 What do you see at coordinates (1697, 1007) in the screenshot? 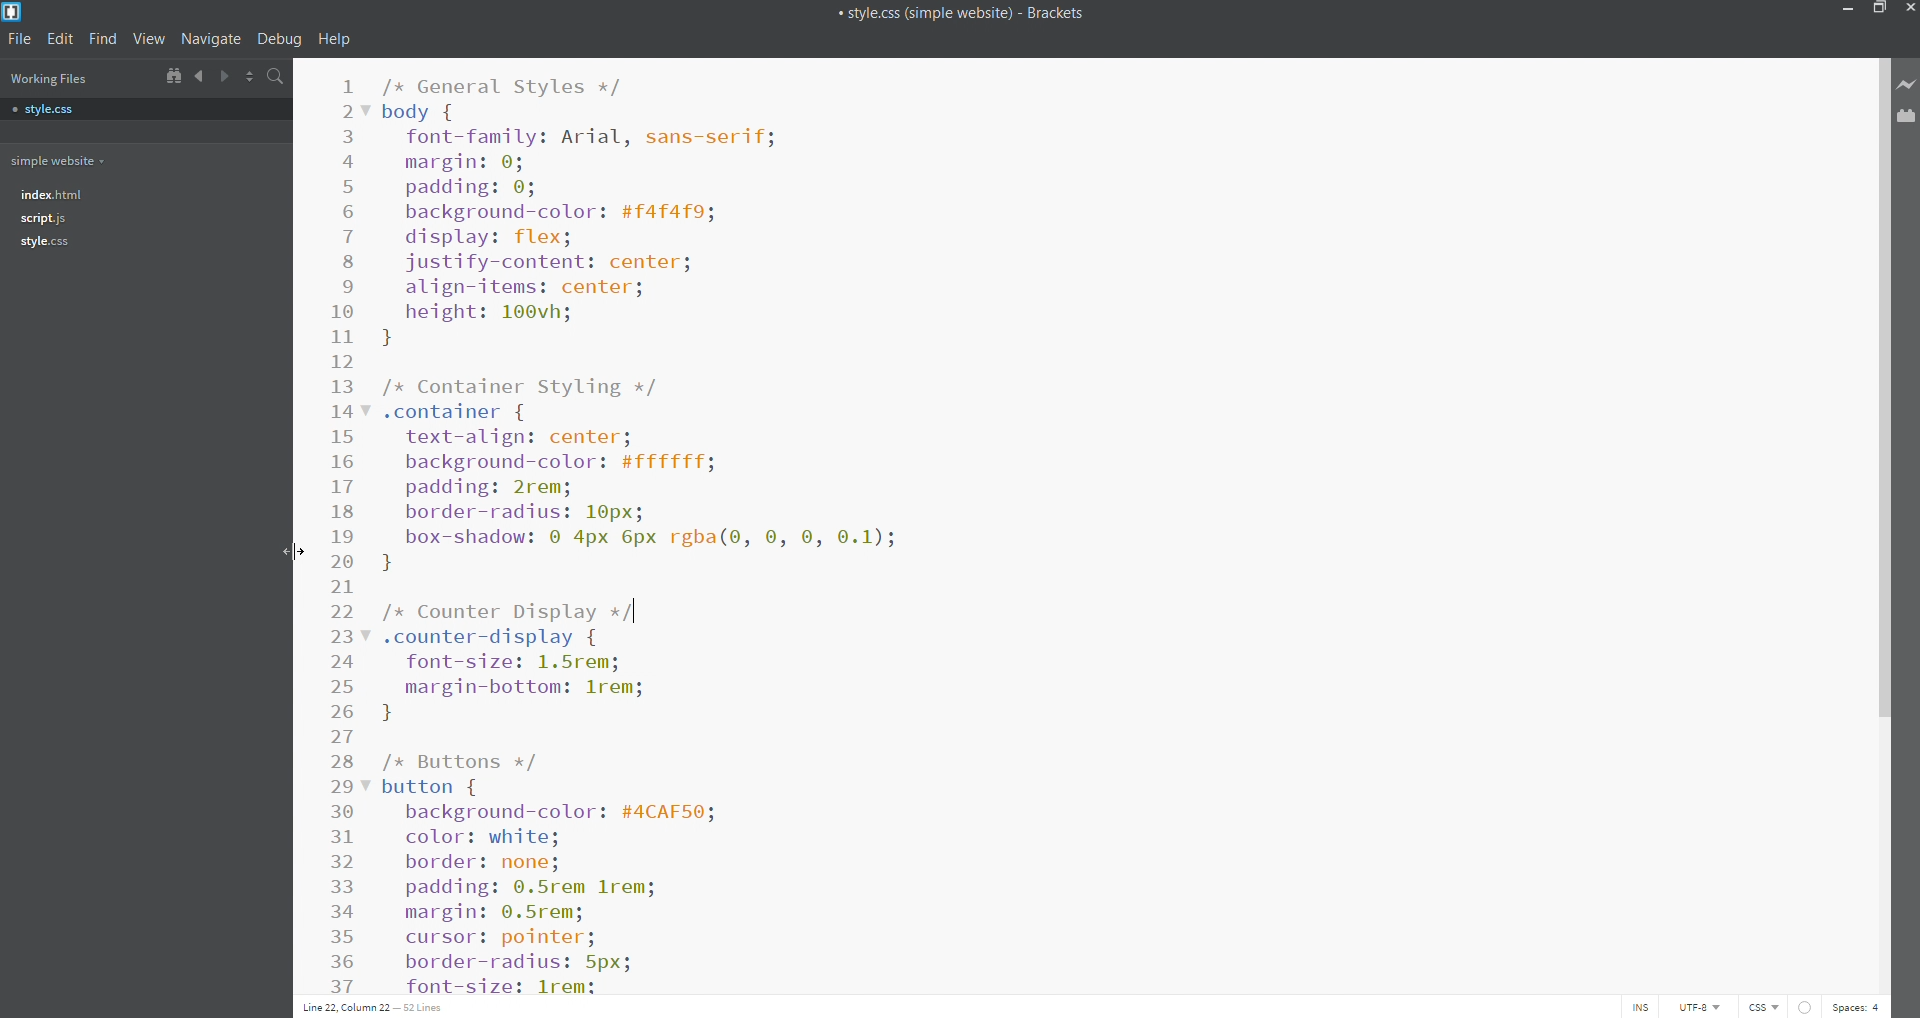
I see `encoding` at bounding box center [1697, 1007].